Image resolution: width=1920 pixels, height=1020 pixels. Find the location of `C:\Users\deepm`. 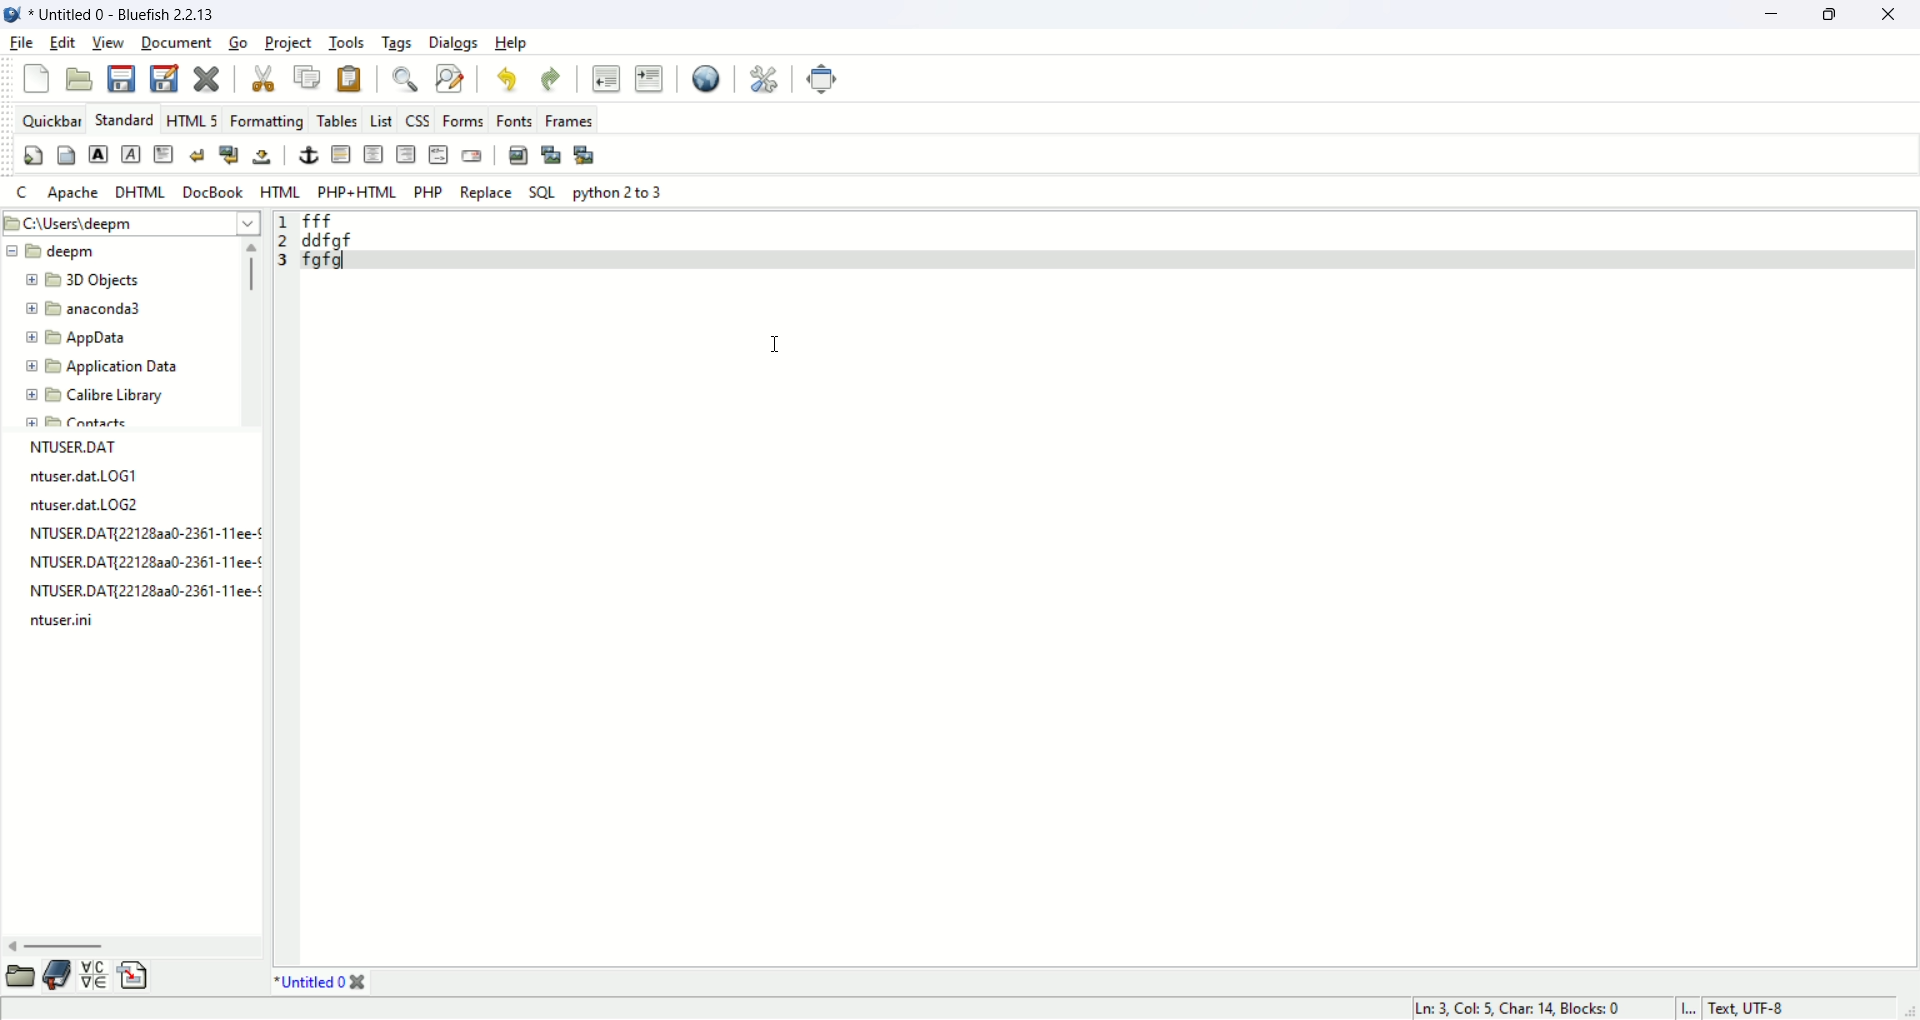

C:\Users\deepm is located at coordinates (108, 223).